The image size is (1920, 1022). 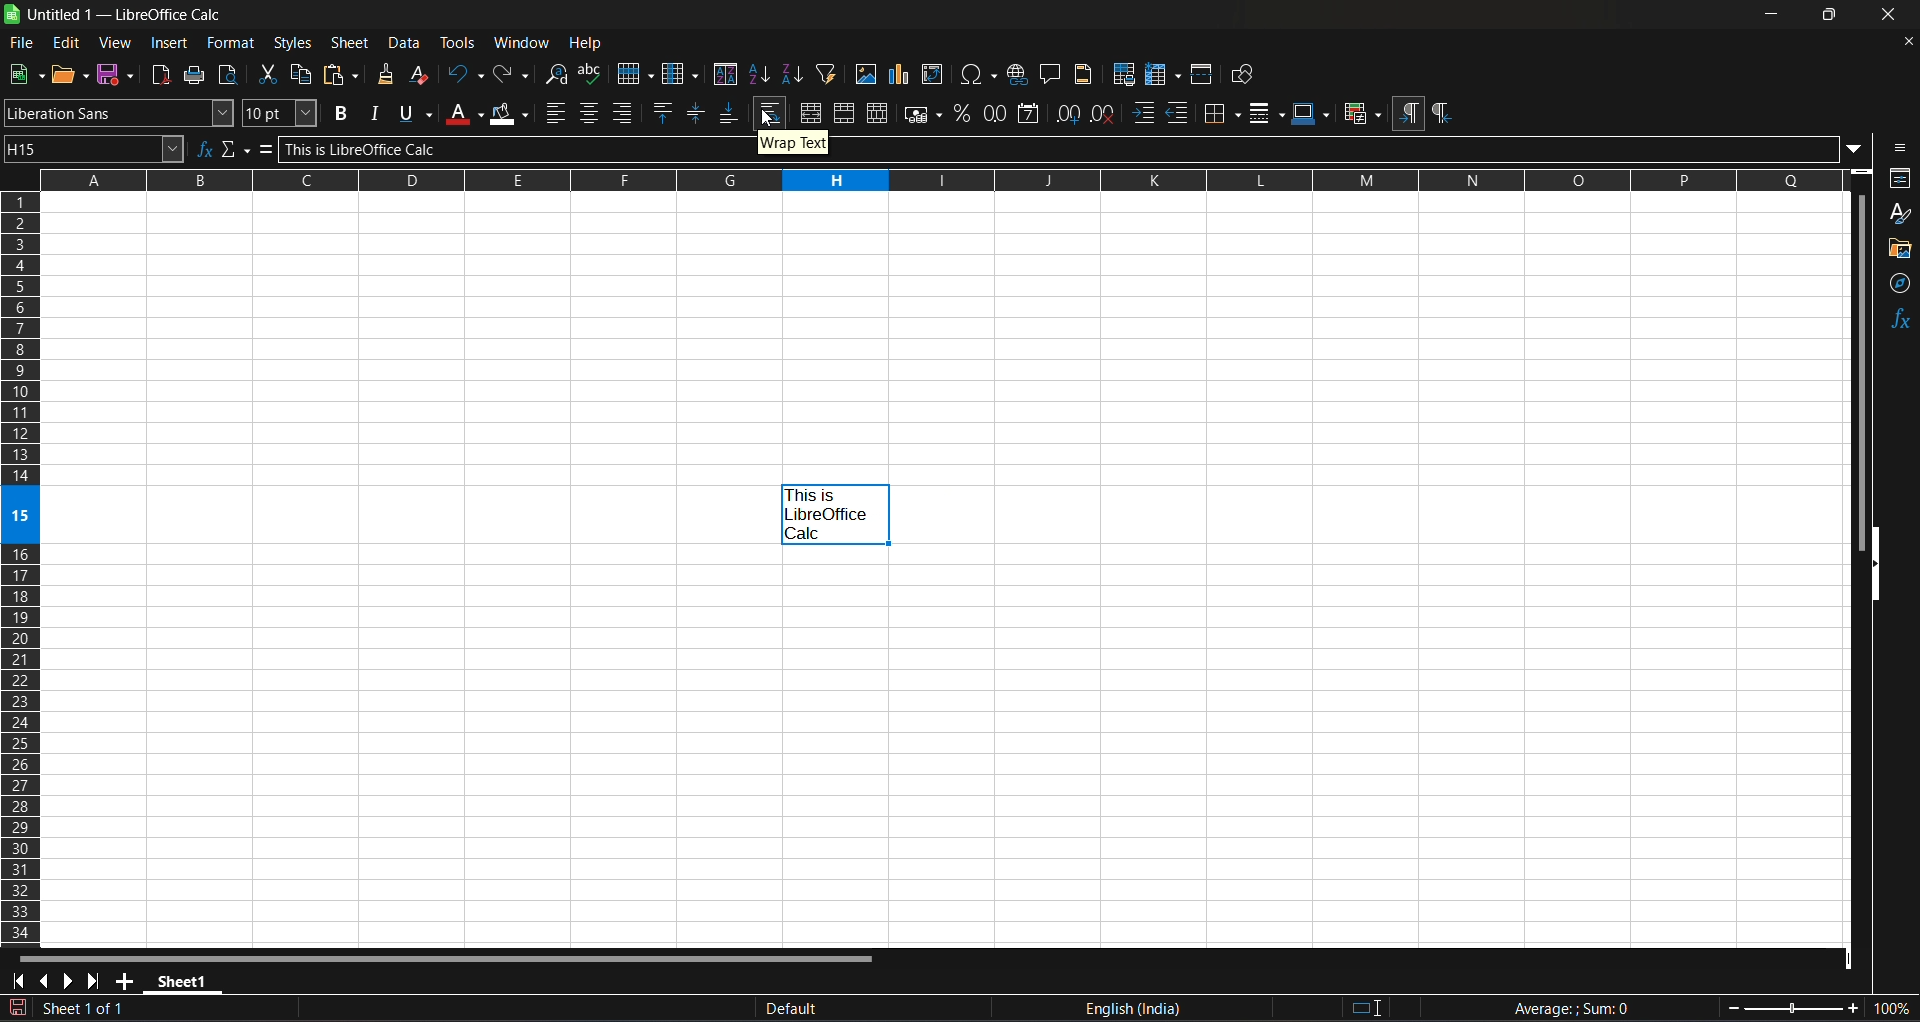 What do you see at coordinates (1902, 176) in the screenshot?
I see `properties` at bounding box center [1902, 176].